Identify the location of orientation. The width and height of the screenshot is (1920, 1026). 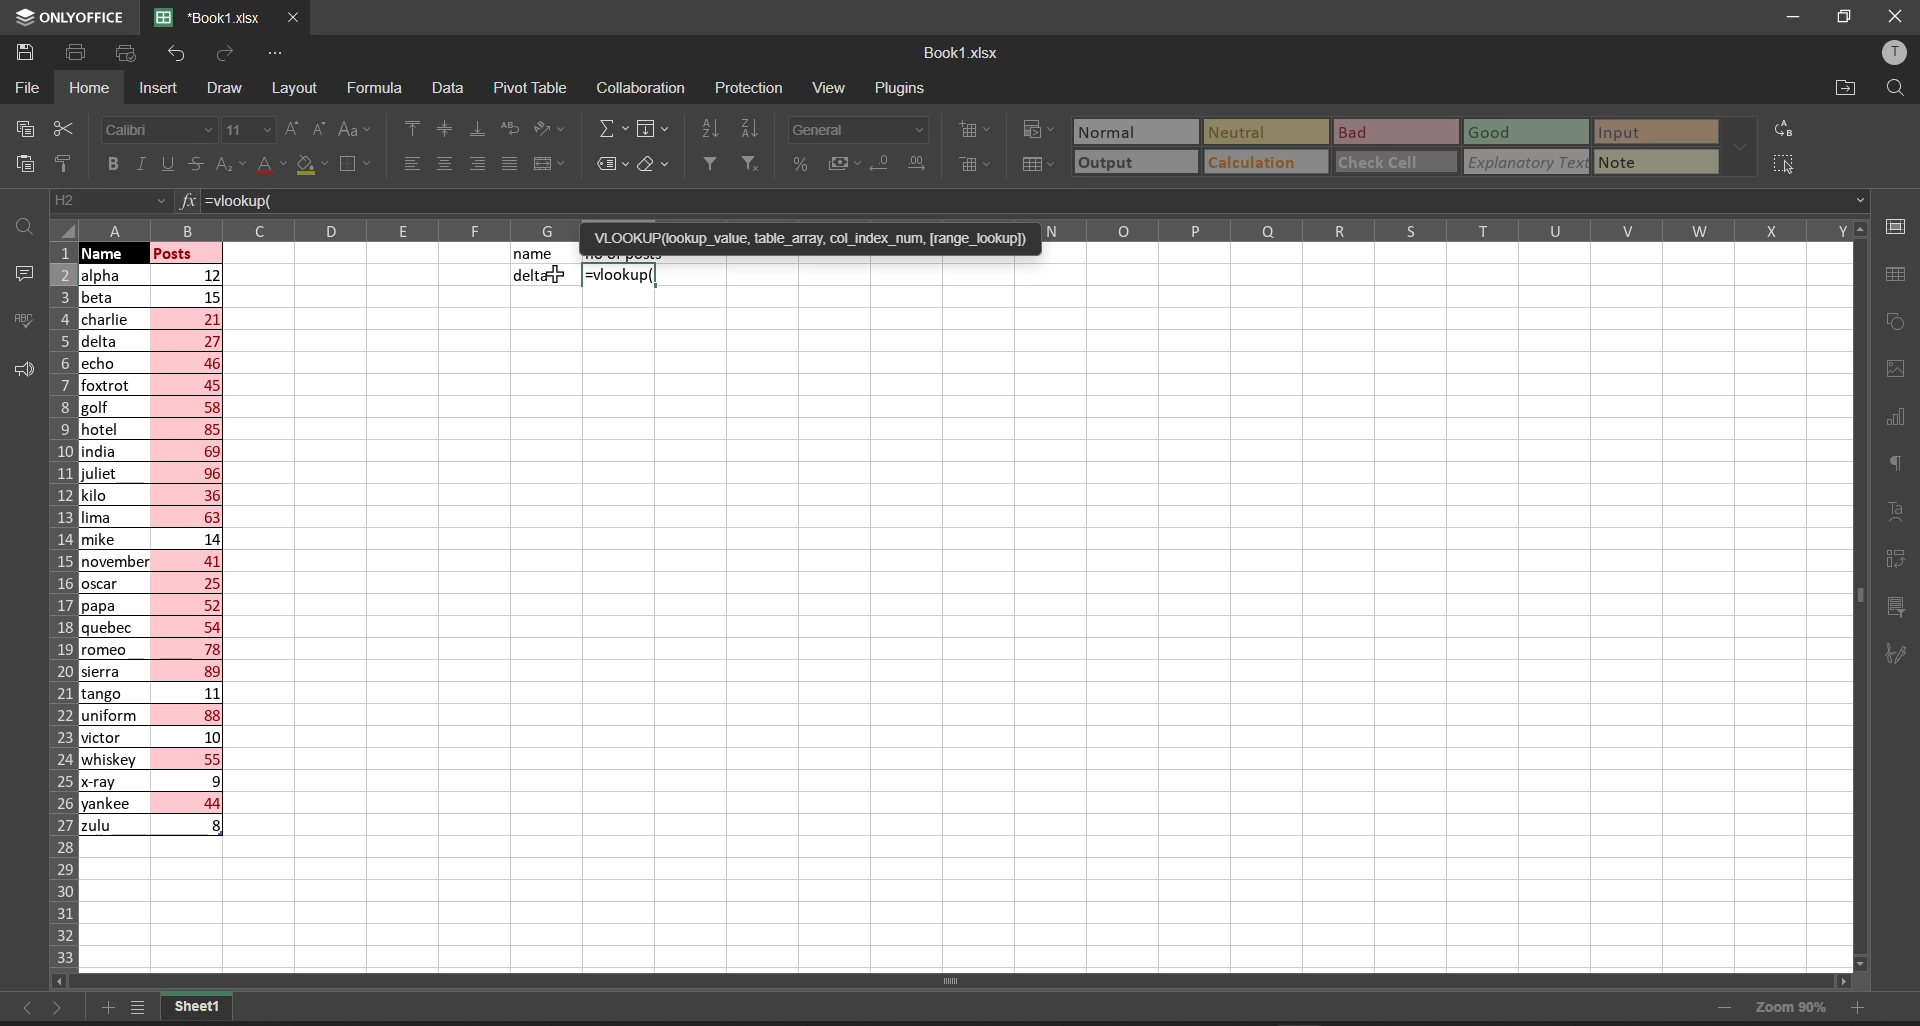
(554, 129).